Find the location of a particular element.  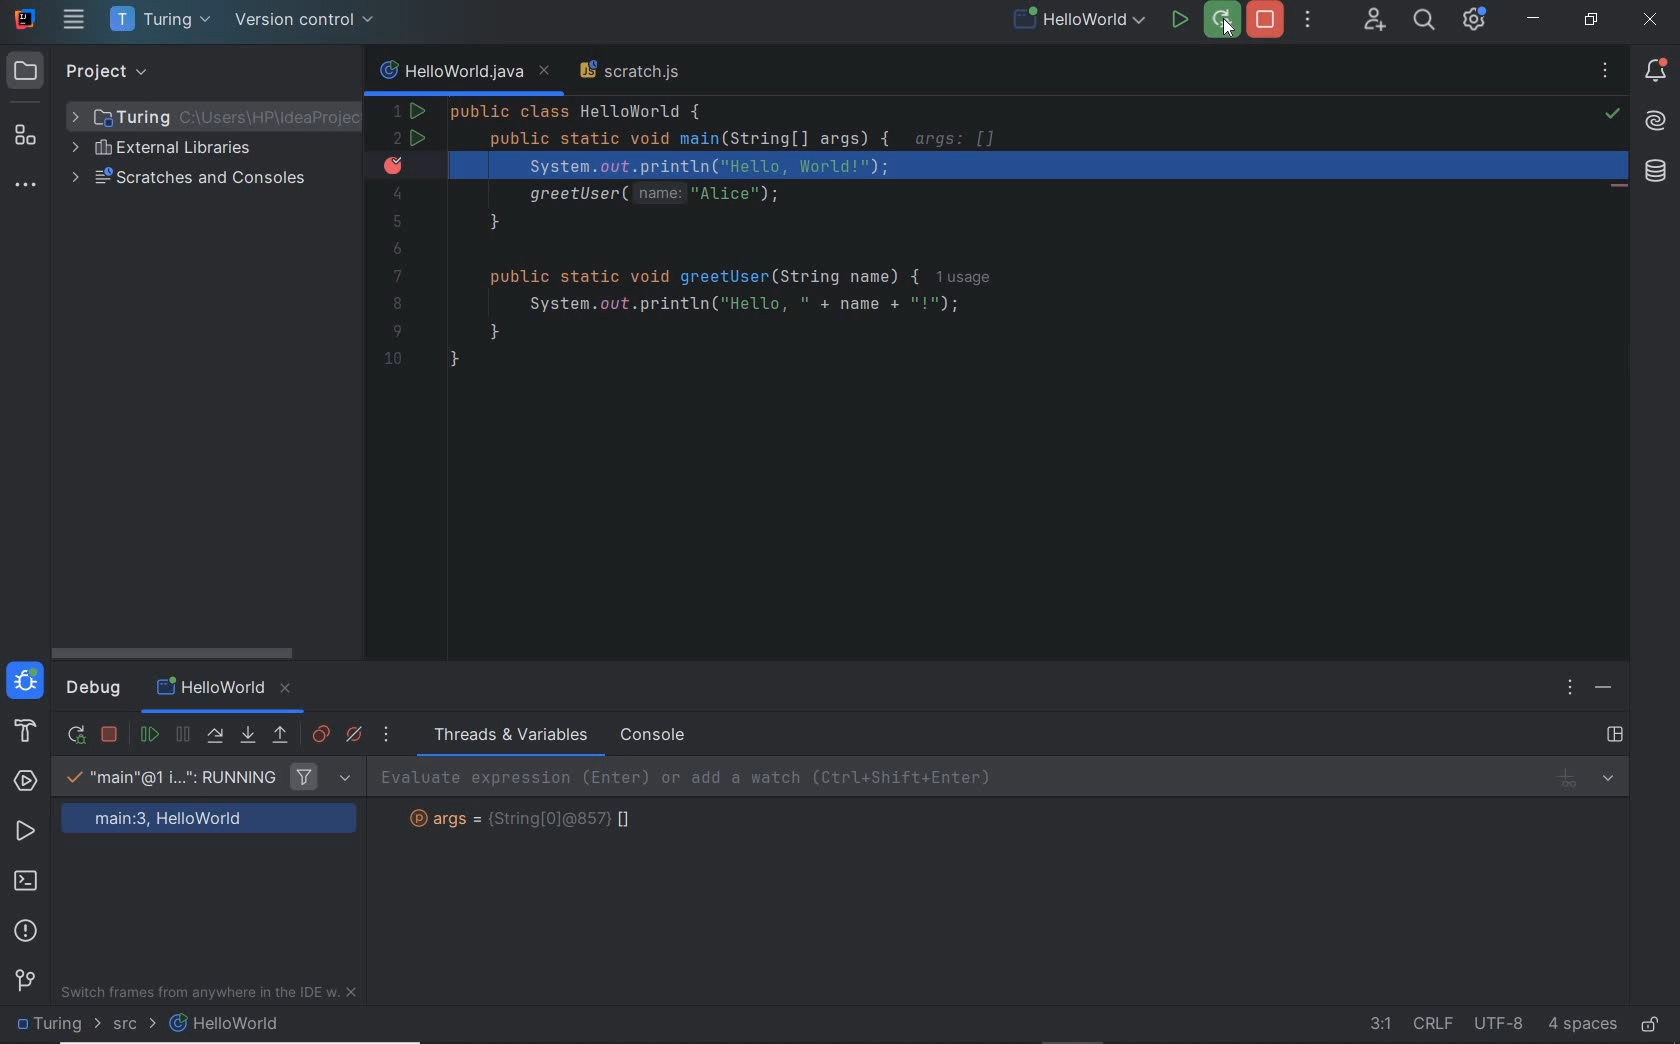

step over is located at coordinates (215, 735).